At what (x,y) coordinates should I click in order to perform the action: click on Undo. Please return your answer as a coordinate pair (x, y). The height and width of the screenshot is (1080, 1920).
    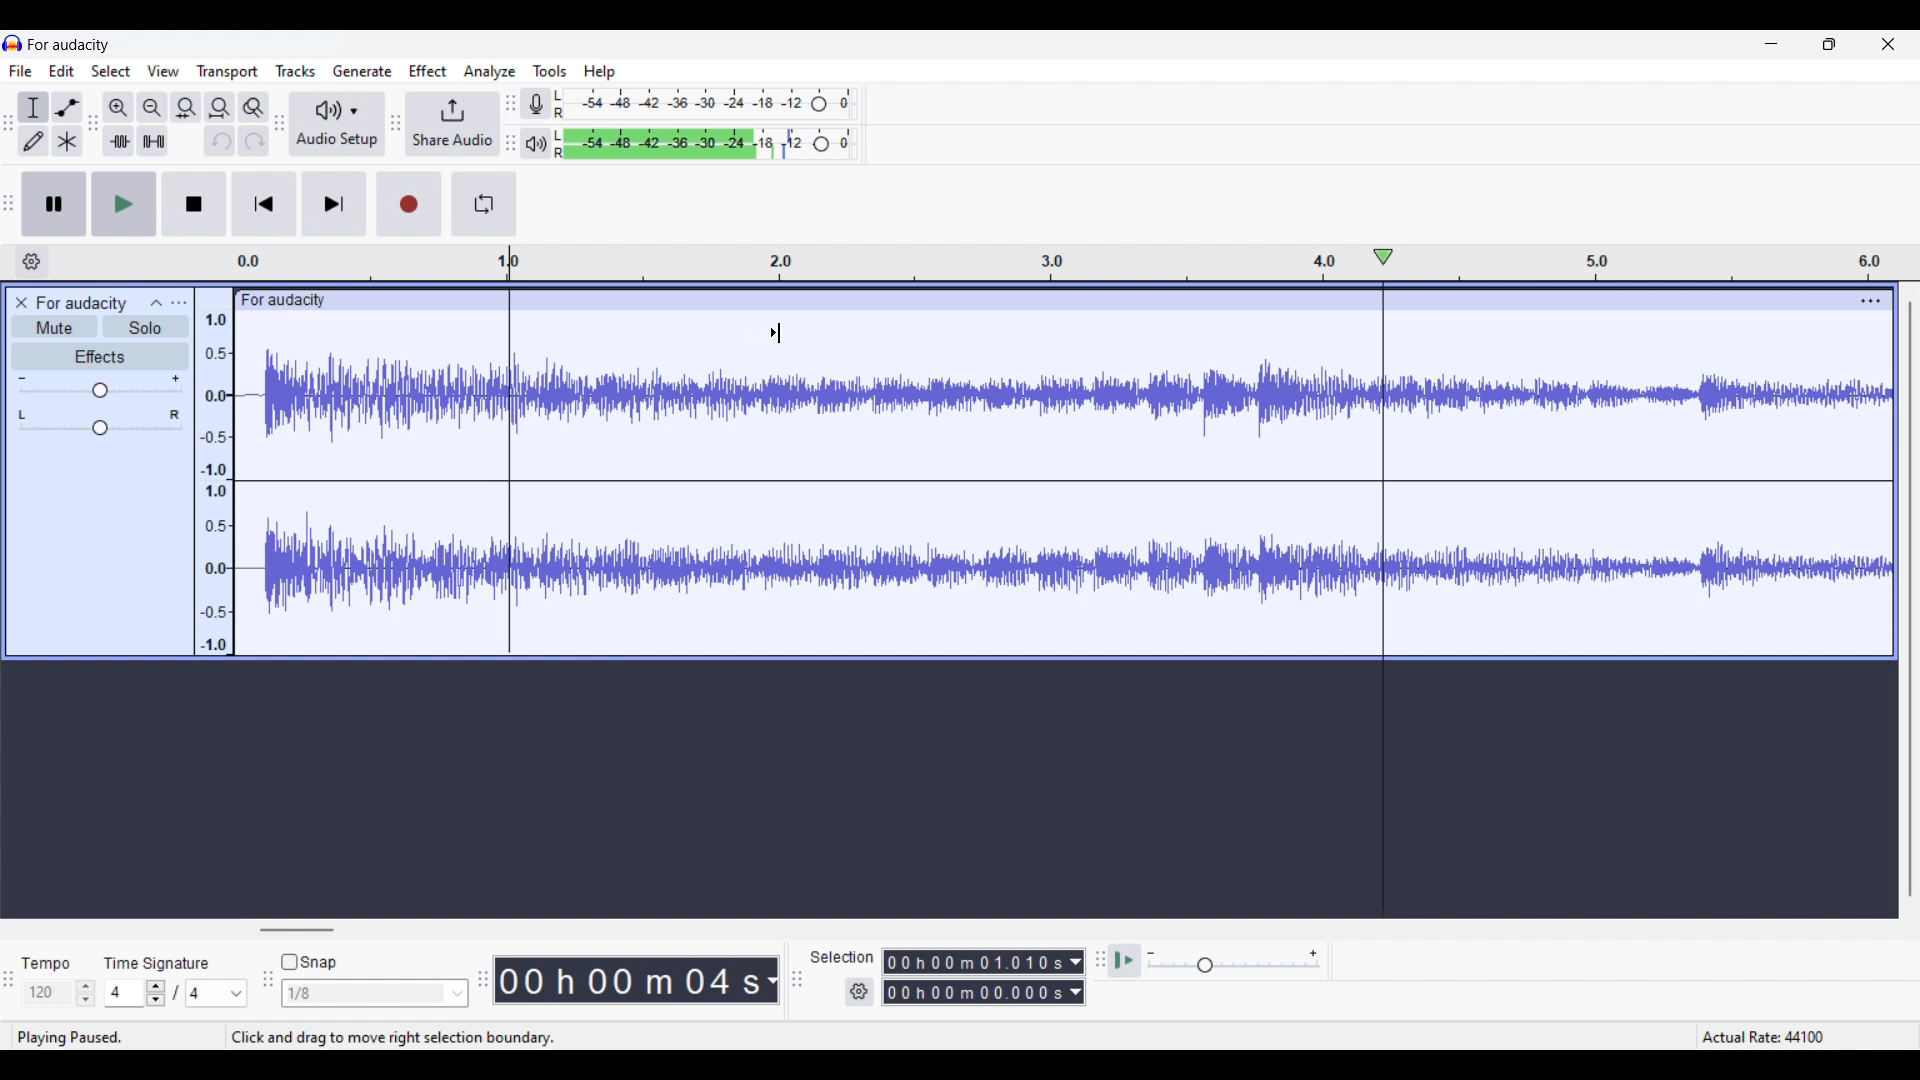
    Looking at the image, I should click on (220, 140).